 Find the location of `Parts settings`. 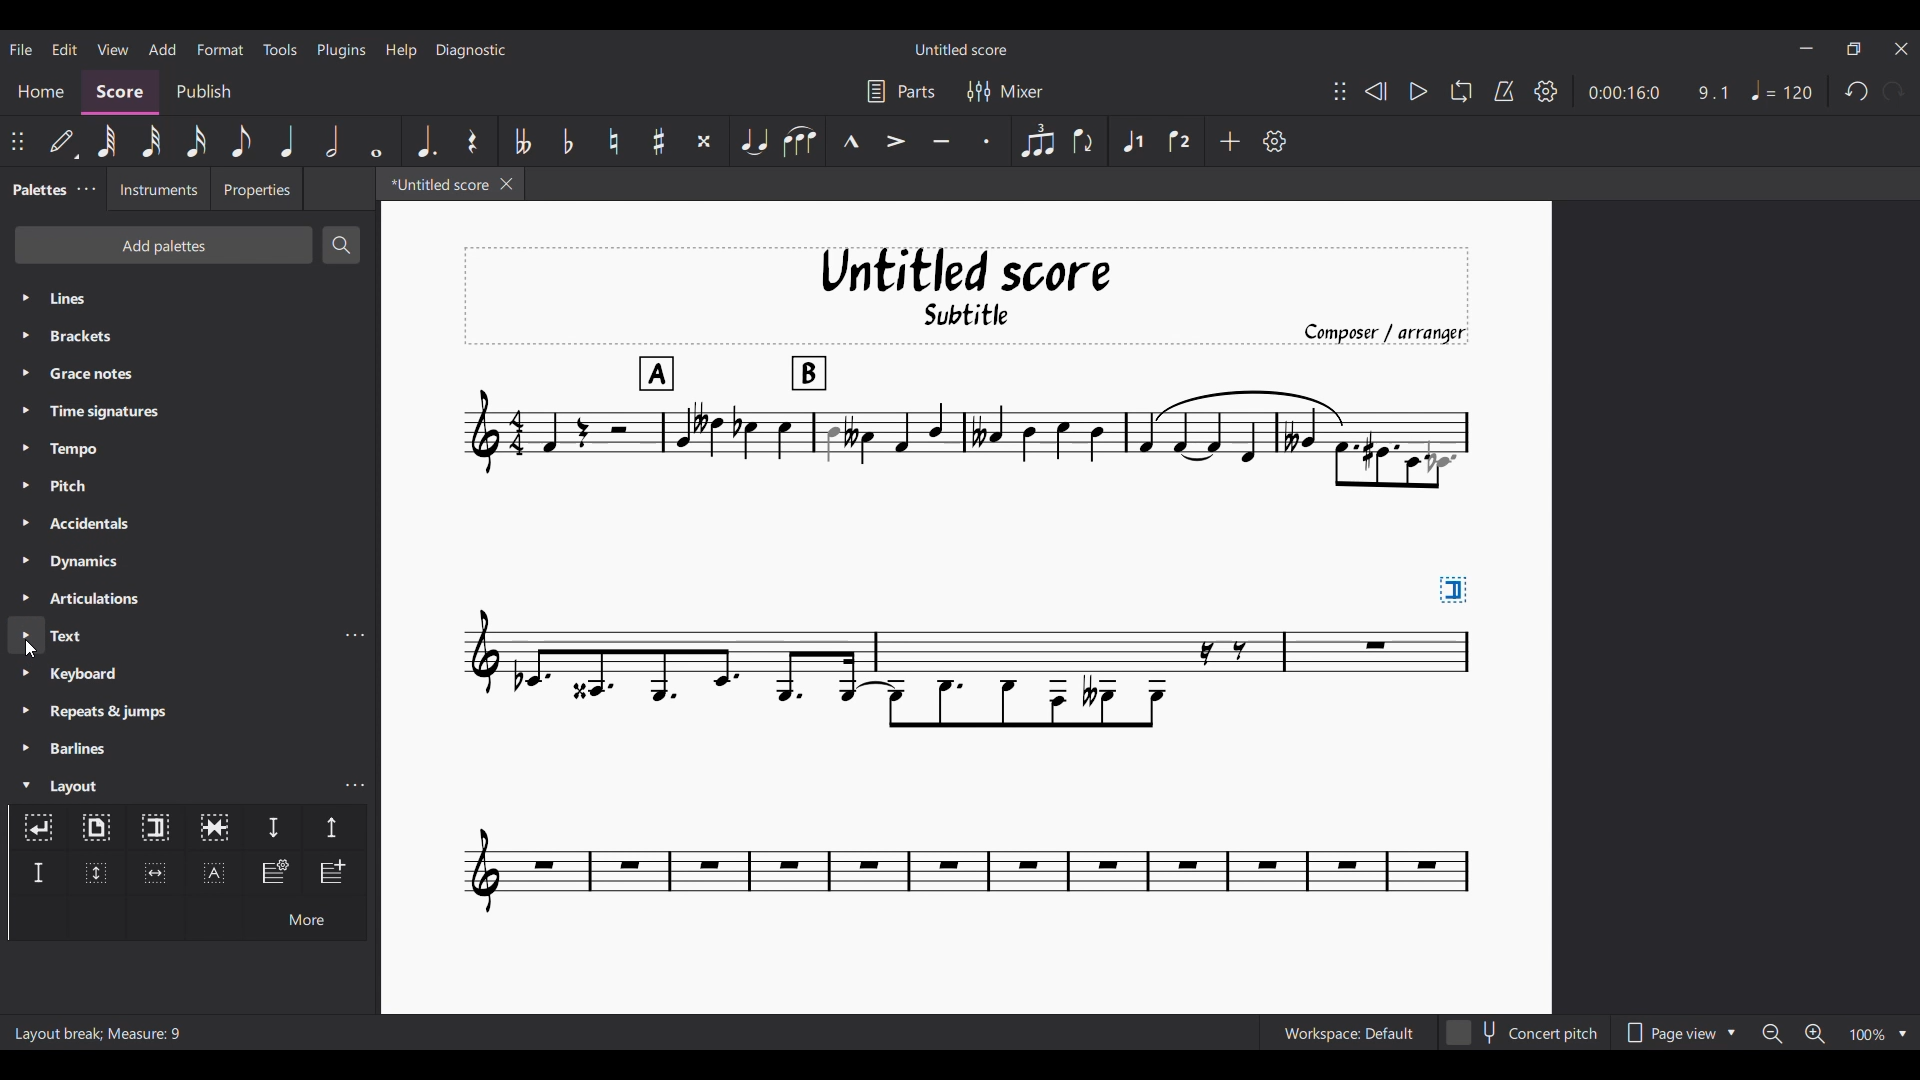

Parts settings is located at coordinates (902, 91).